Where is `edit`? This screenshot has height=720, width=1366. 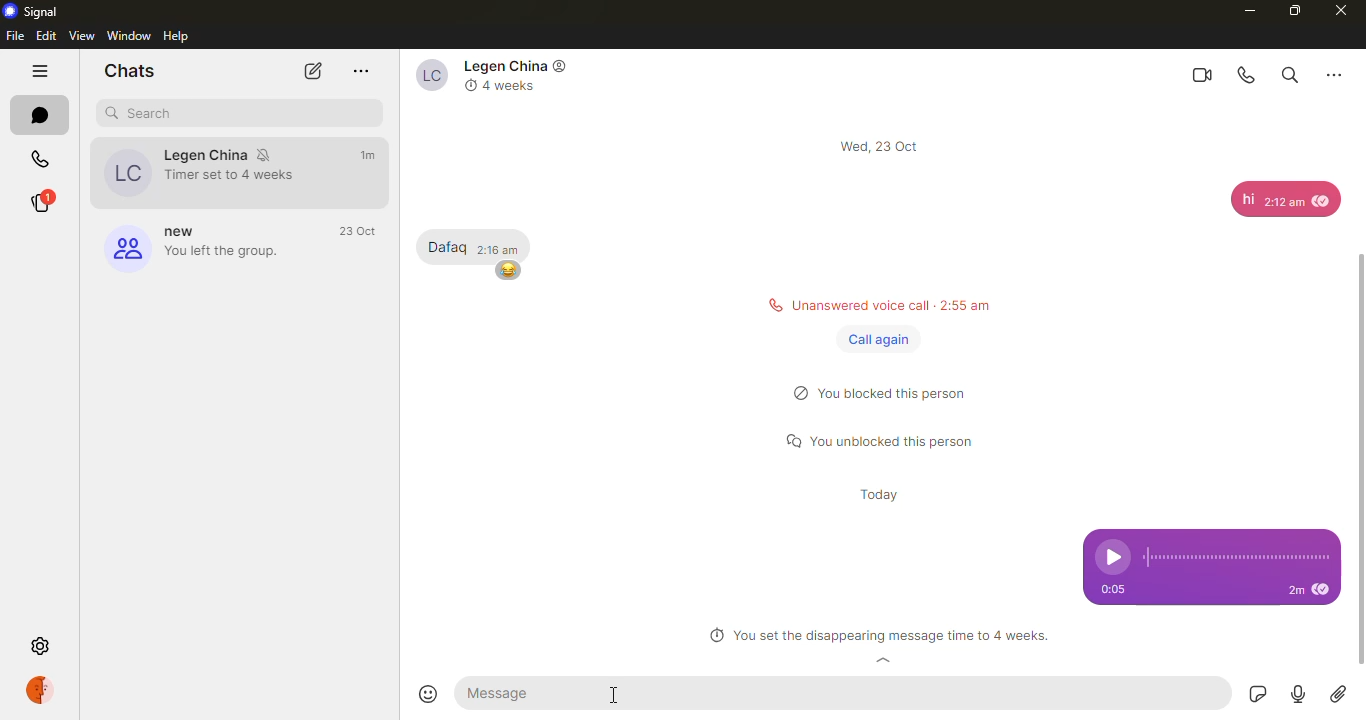 edit is located at coordinates (46, 35).